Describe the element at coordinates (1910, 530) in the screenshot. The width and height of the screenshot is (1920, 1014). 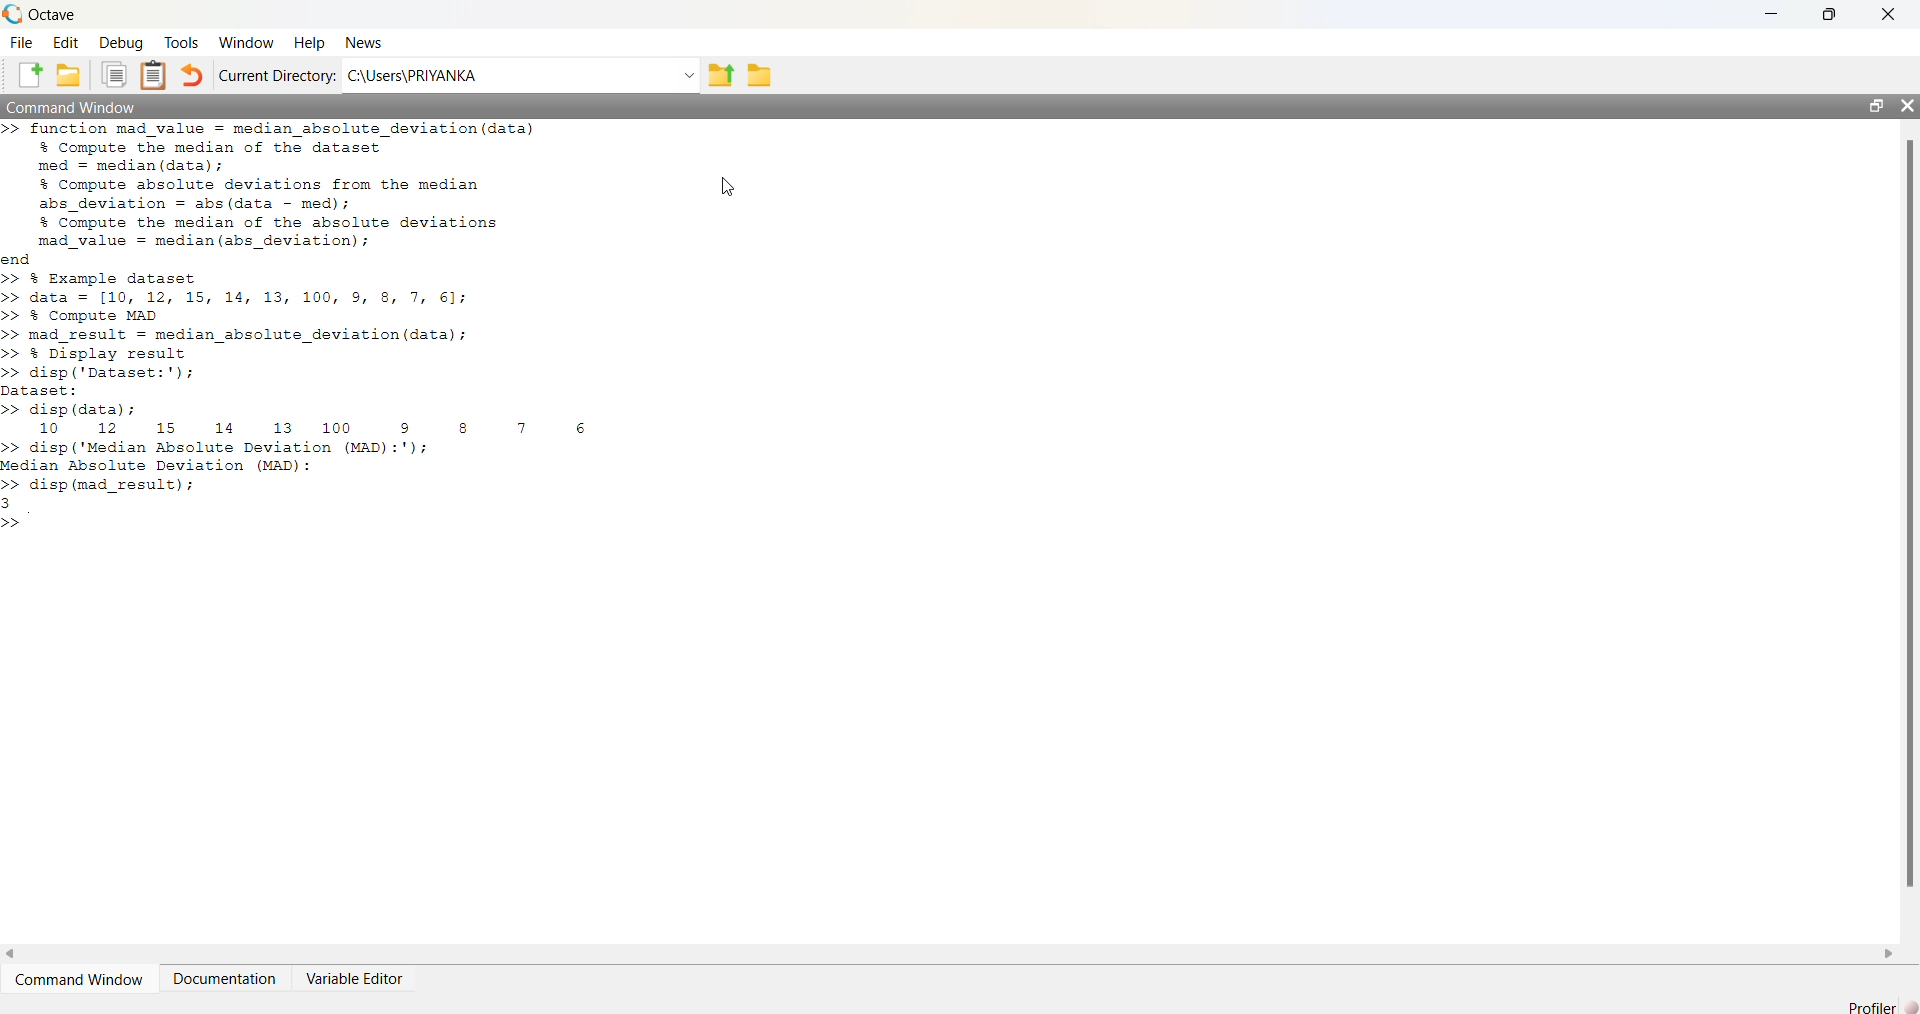
I see `vertical scroll bar` at that location.